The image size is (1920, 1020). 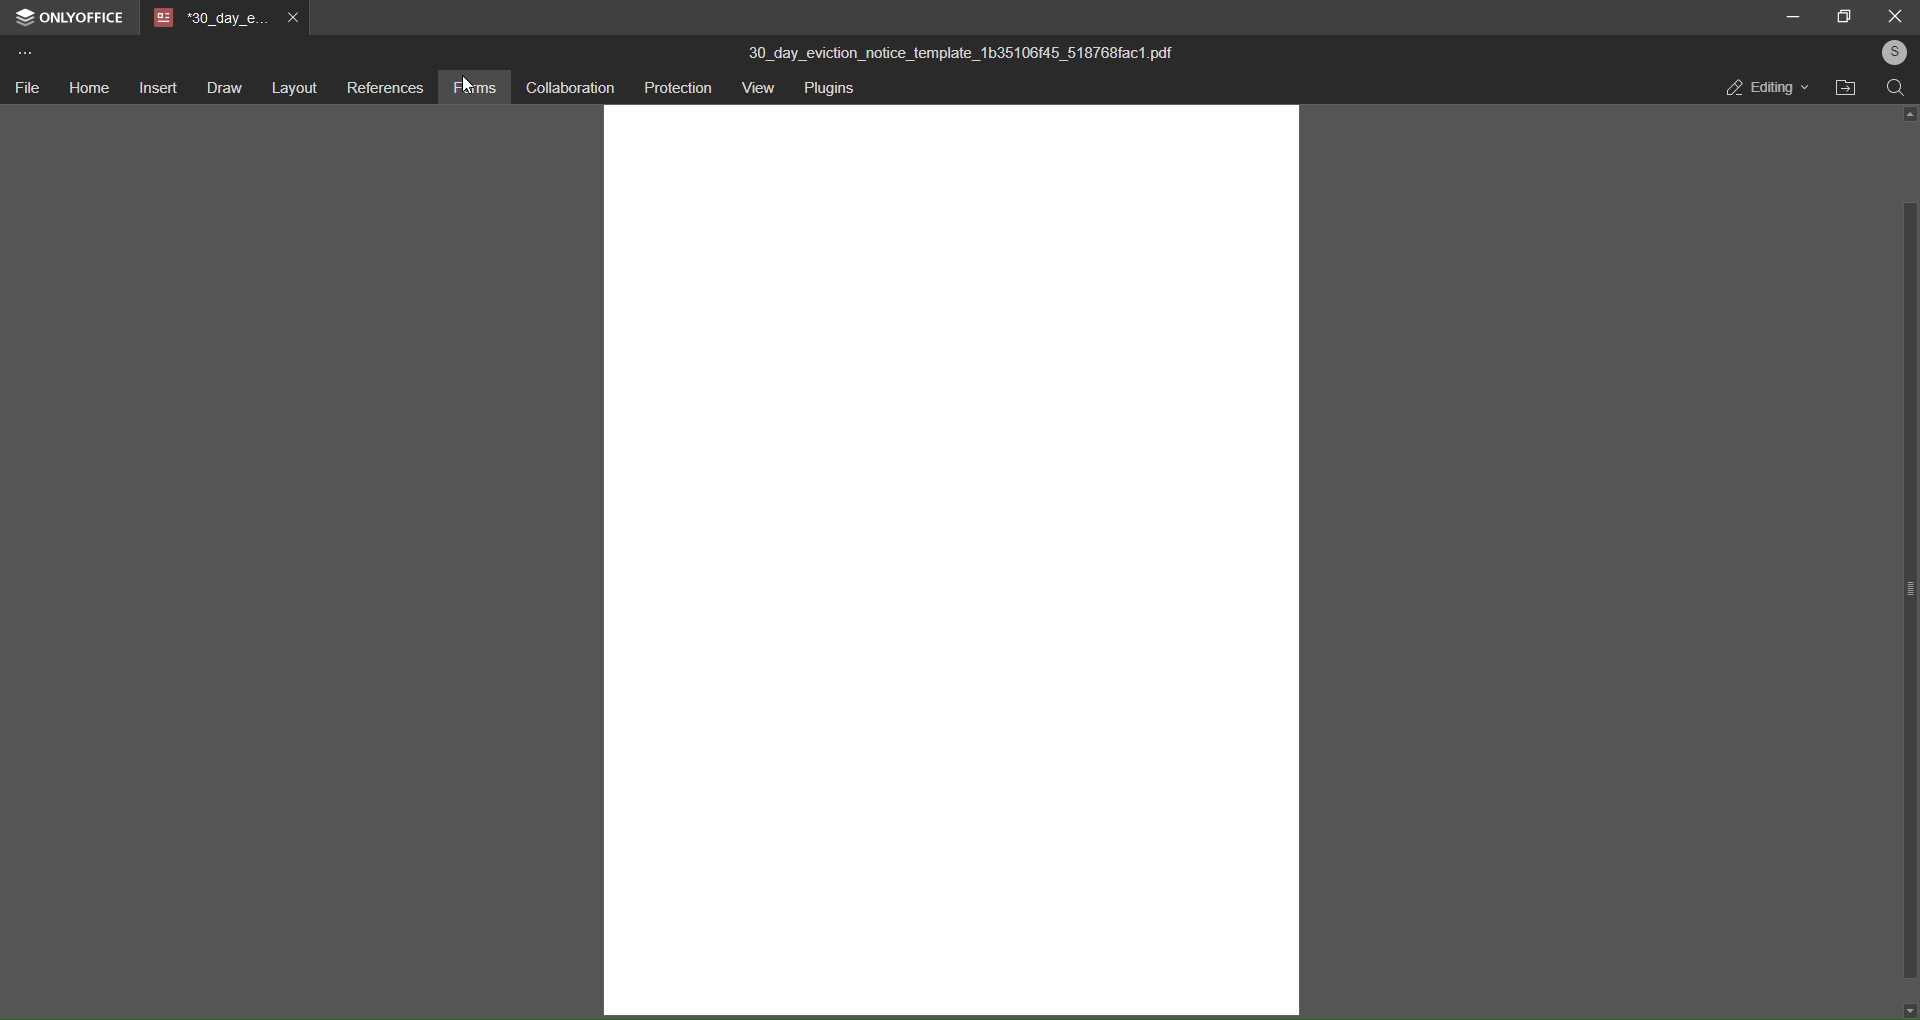 What do you see at coordinates (153, 87) in the screenshot?
I see `insert` at bounding box center [153, 87].